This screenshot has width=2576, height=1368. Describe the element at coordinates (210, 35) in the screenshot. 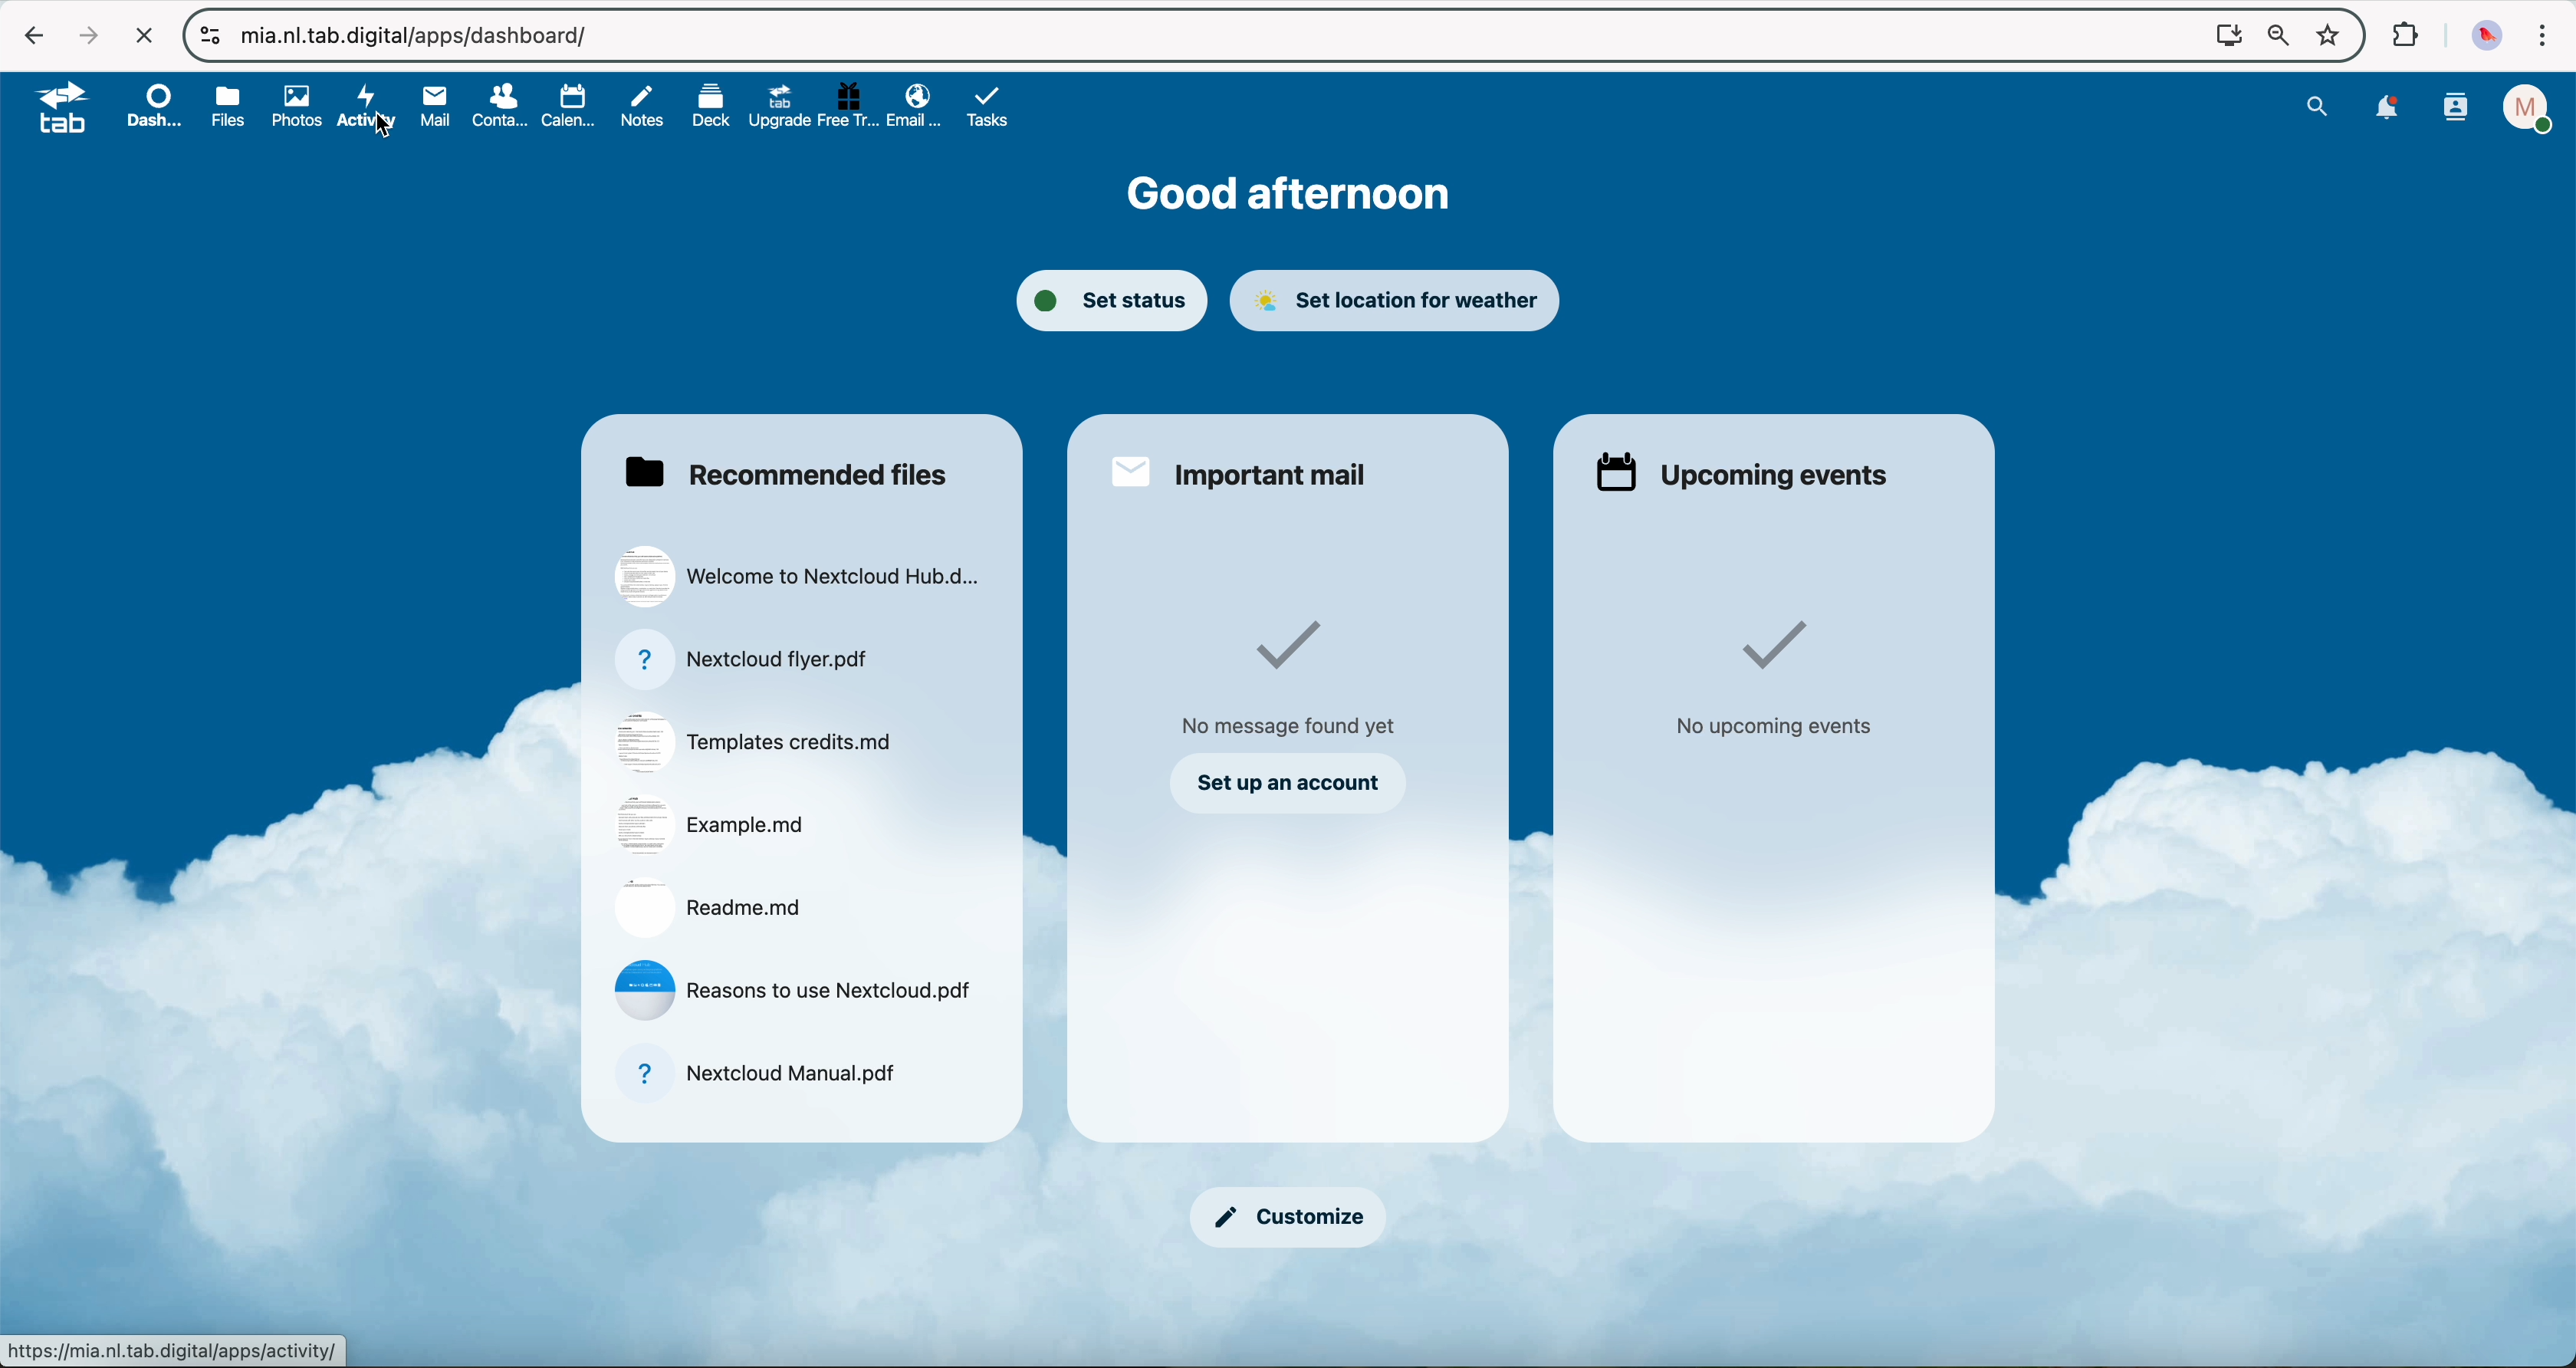

I see `controls` at that location.